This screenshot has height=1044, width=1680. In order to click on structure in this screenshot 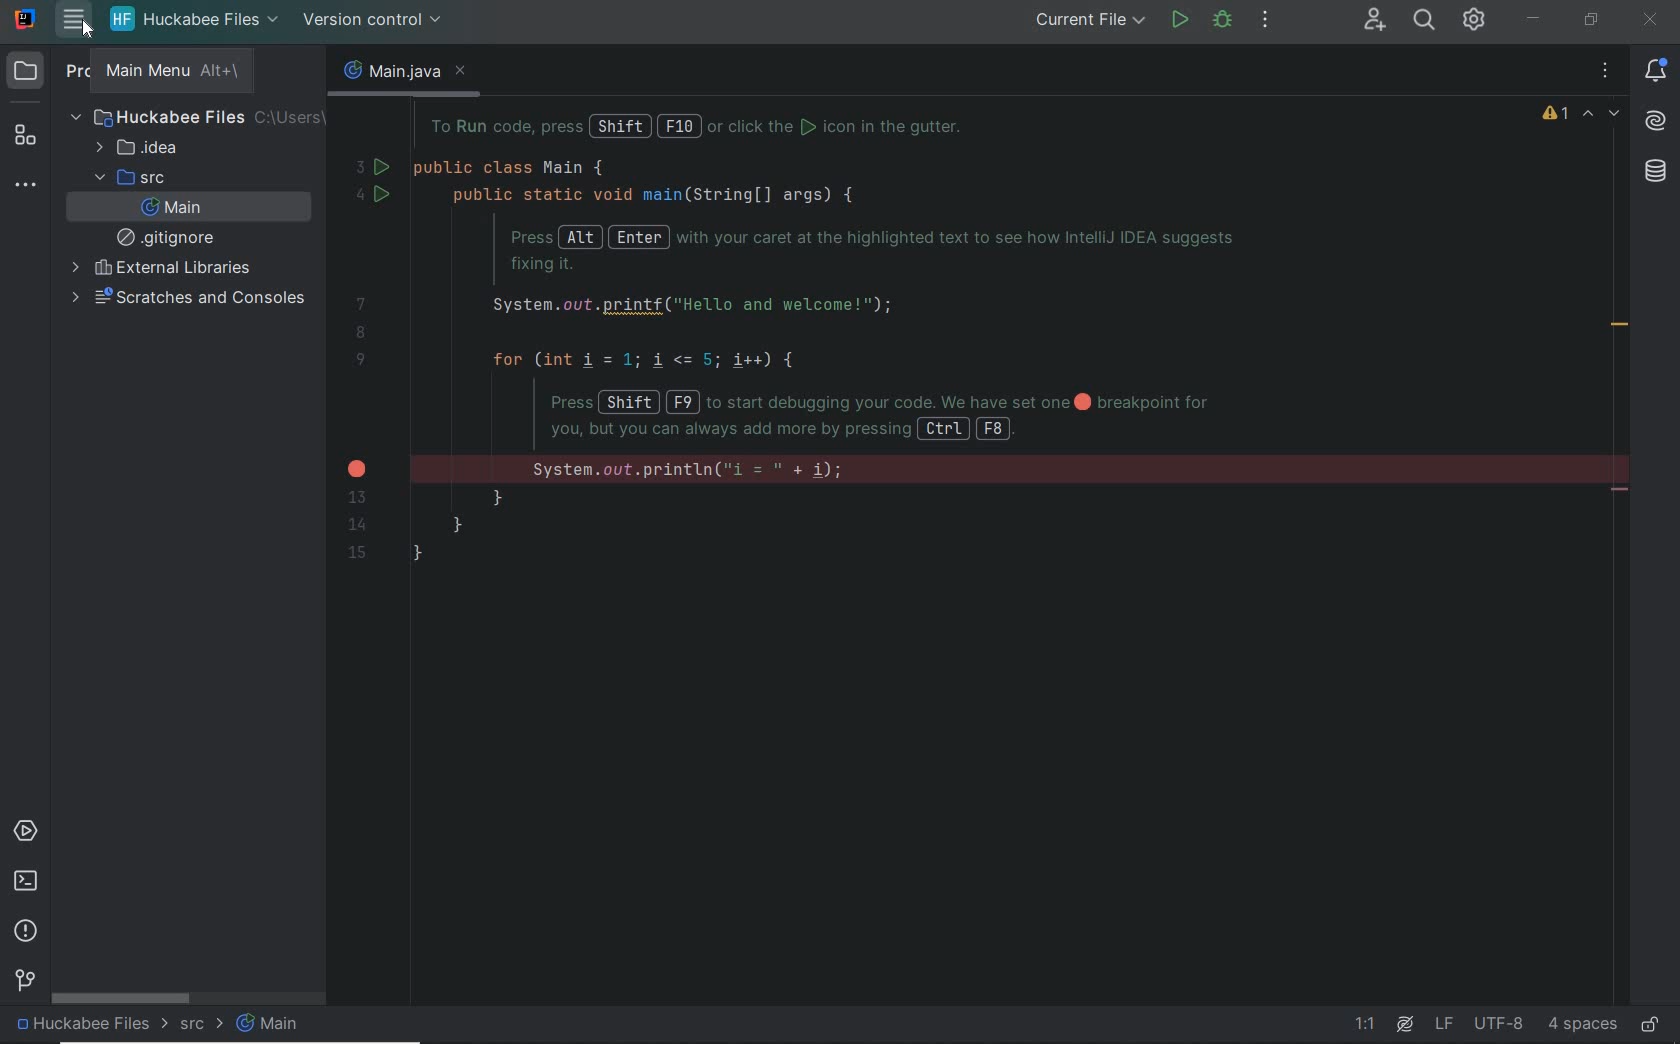, I will do `click(24, 136)`.